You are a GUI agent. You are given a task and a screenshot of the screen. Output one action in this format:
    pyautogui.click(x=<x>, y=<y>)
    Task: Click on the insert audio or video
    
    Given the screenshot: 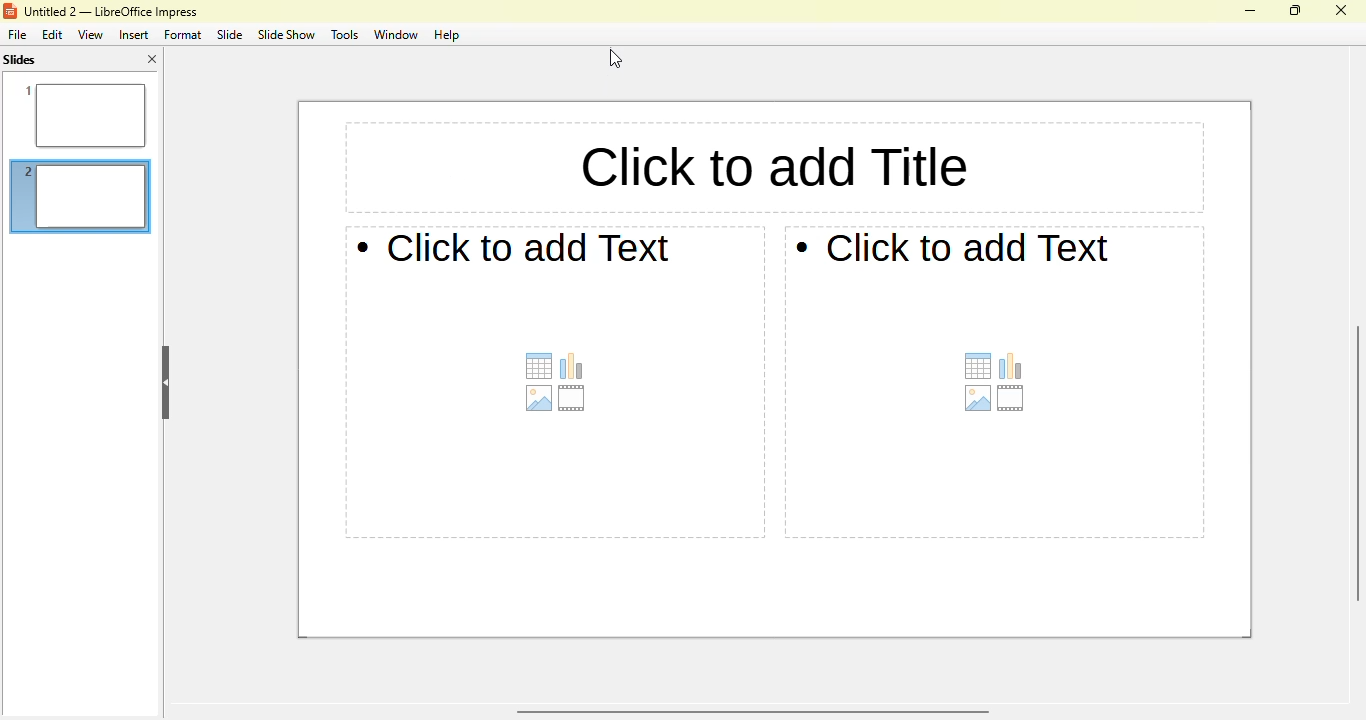 What is the action you would take?
    pyautogui.click(x=1012, y=400)
    